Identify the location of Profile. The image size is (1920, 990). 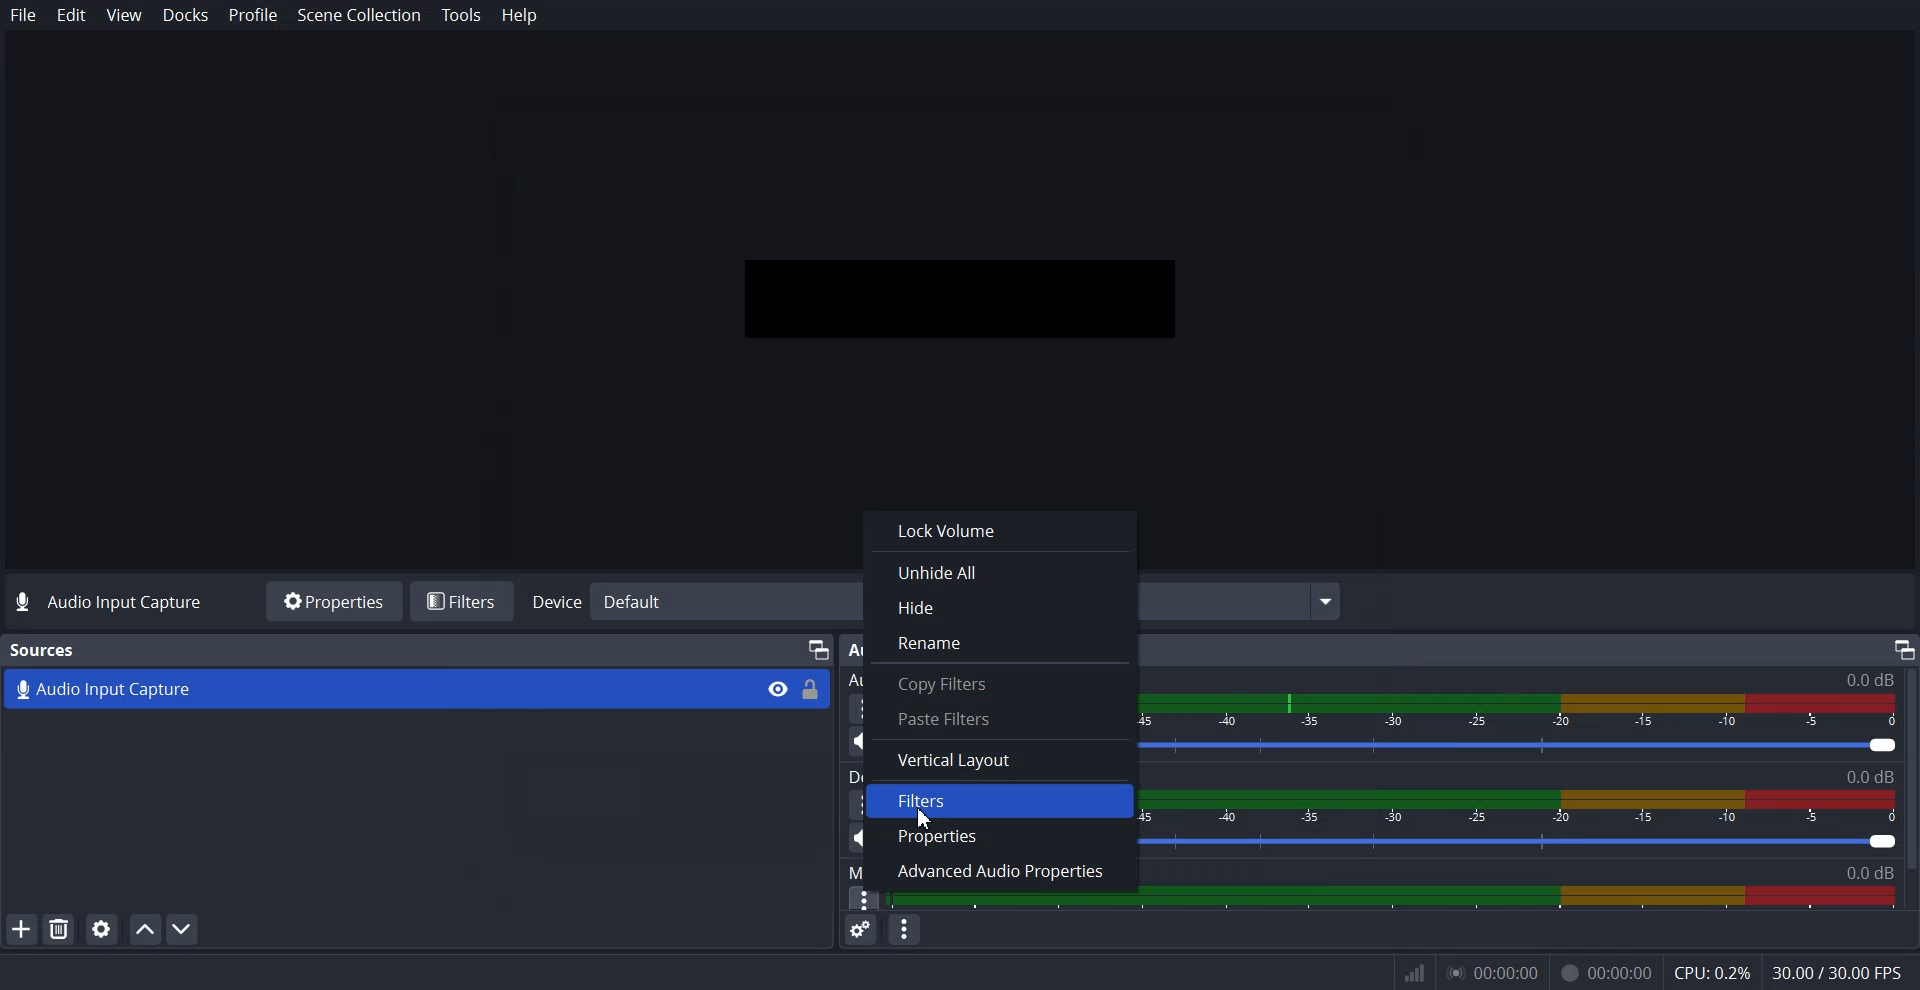
(253, 15).